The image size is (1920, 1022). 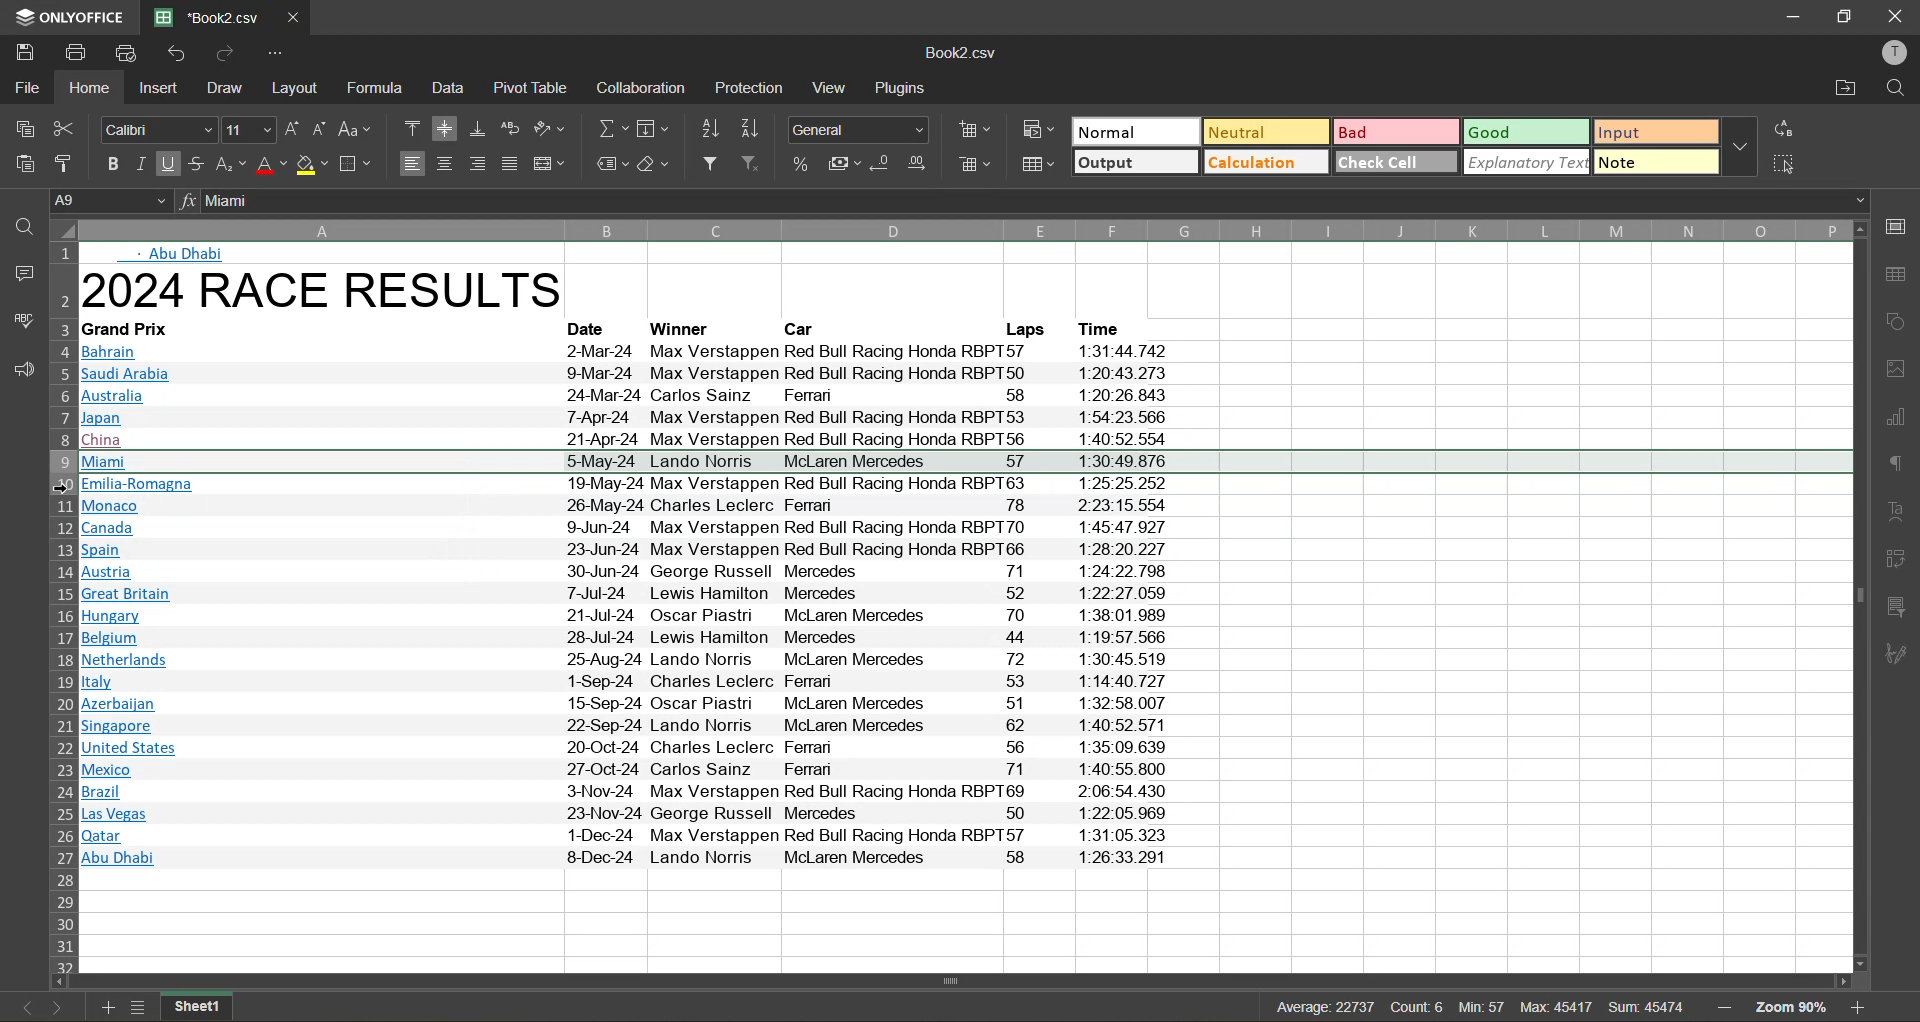 I want to click on font color, so click(x=272, y=166).